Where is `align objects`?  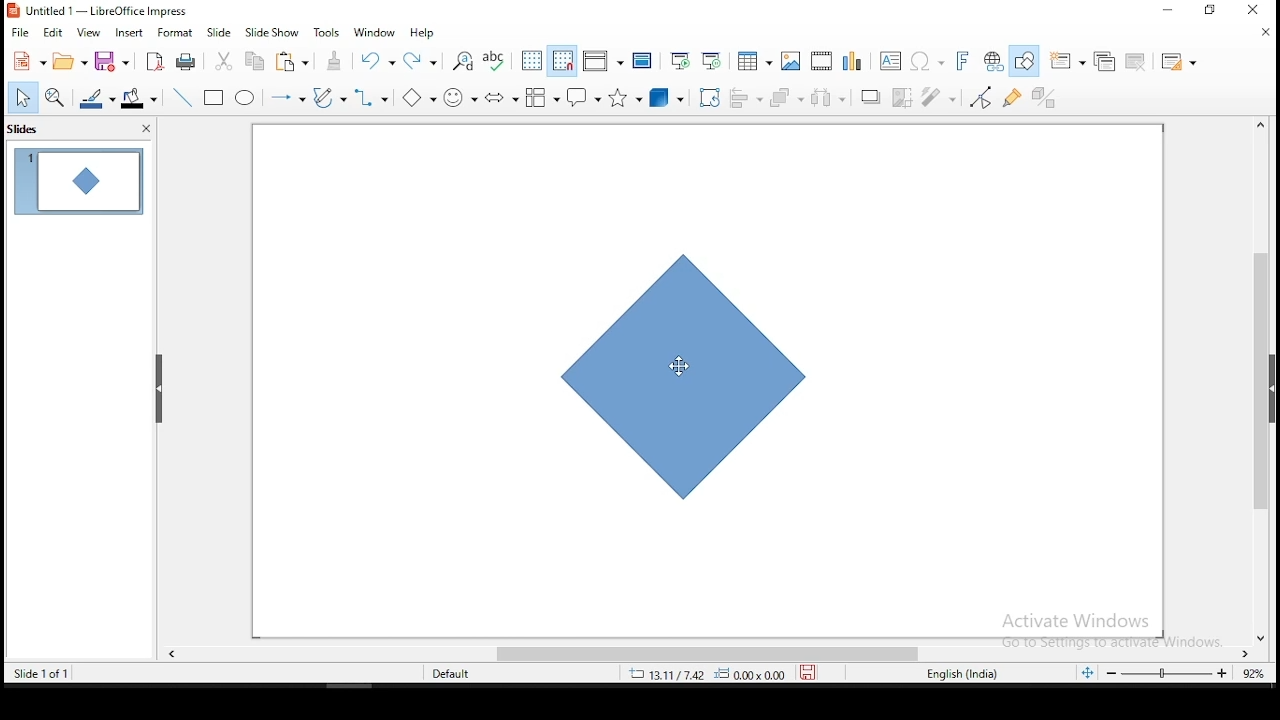 align objects is located at coordinates (744, 94).